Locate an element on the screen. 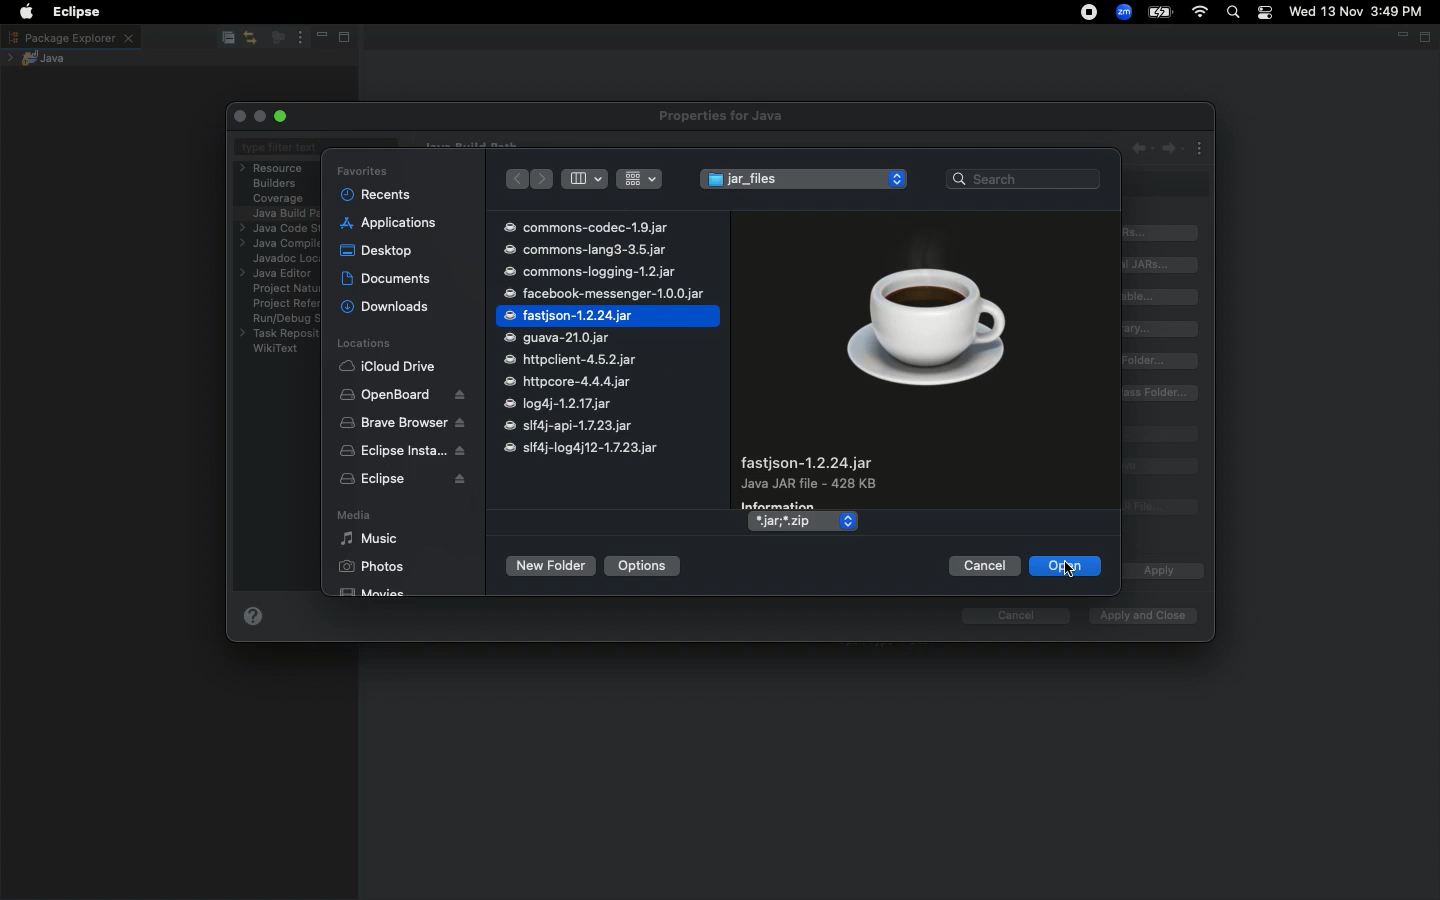 This screenshot has width=1440, height=900. Recents is located at coordinates (377, 194).